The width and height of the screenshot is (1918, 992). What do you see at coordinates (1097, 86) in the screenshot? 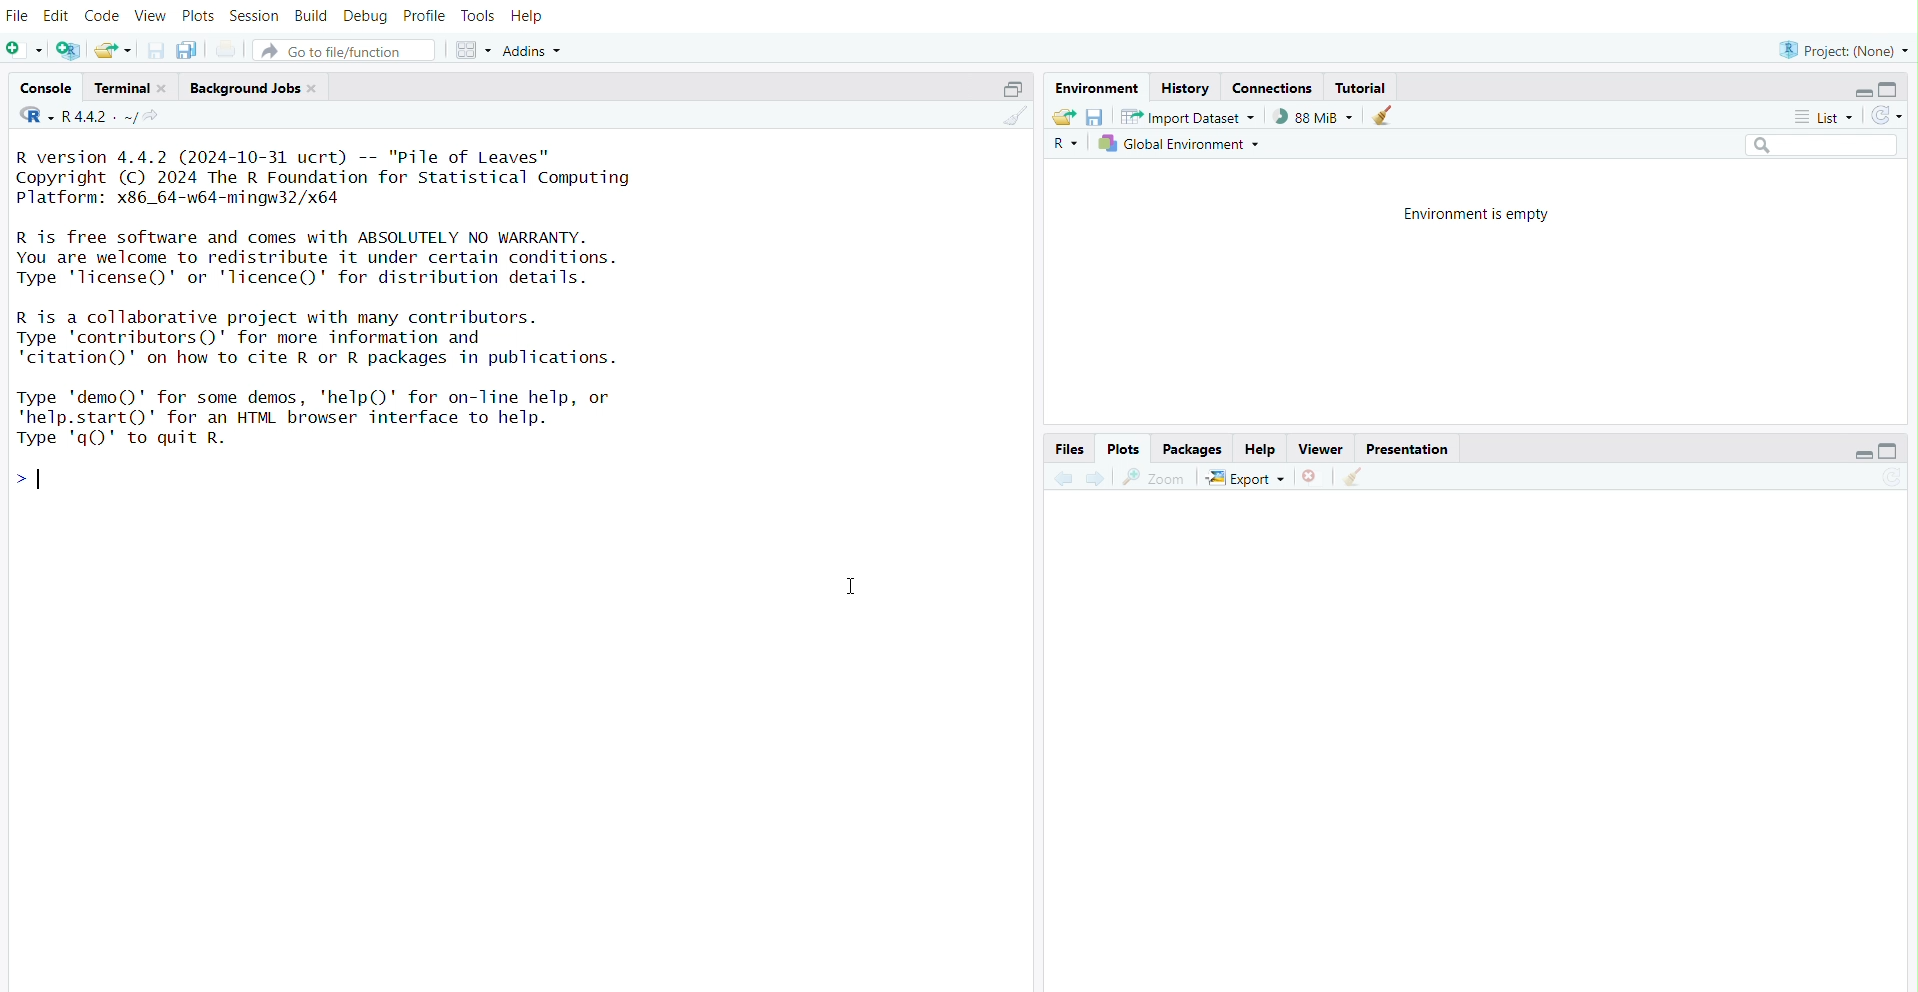
I see `environment` at bounding box center [1097, 86].